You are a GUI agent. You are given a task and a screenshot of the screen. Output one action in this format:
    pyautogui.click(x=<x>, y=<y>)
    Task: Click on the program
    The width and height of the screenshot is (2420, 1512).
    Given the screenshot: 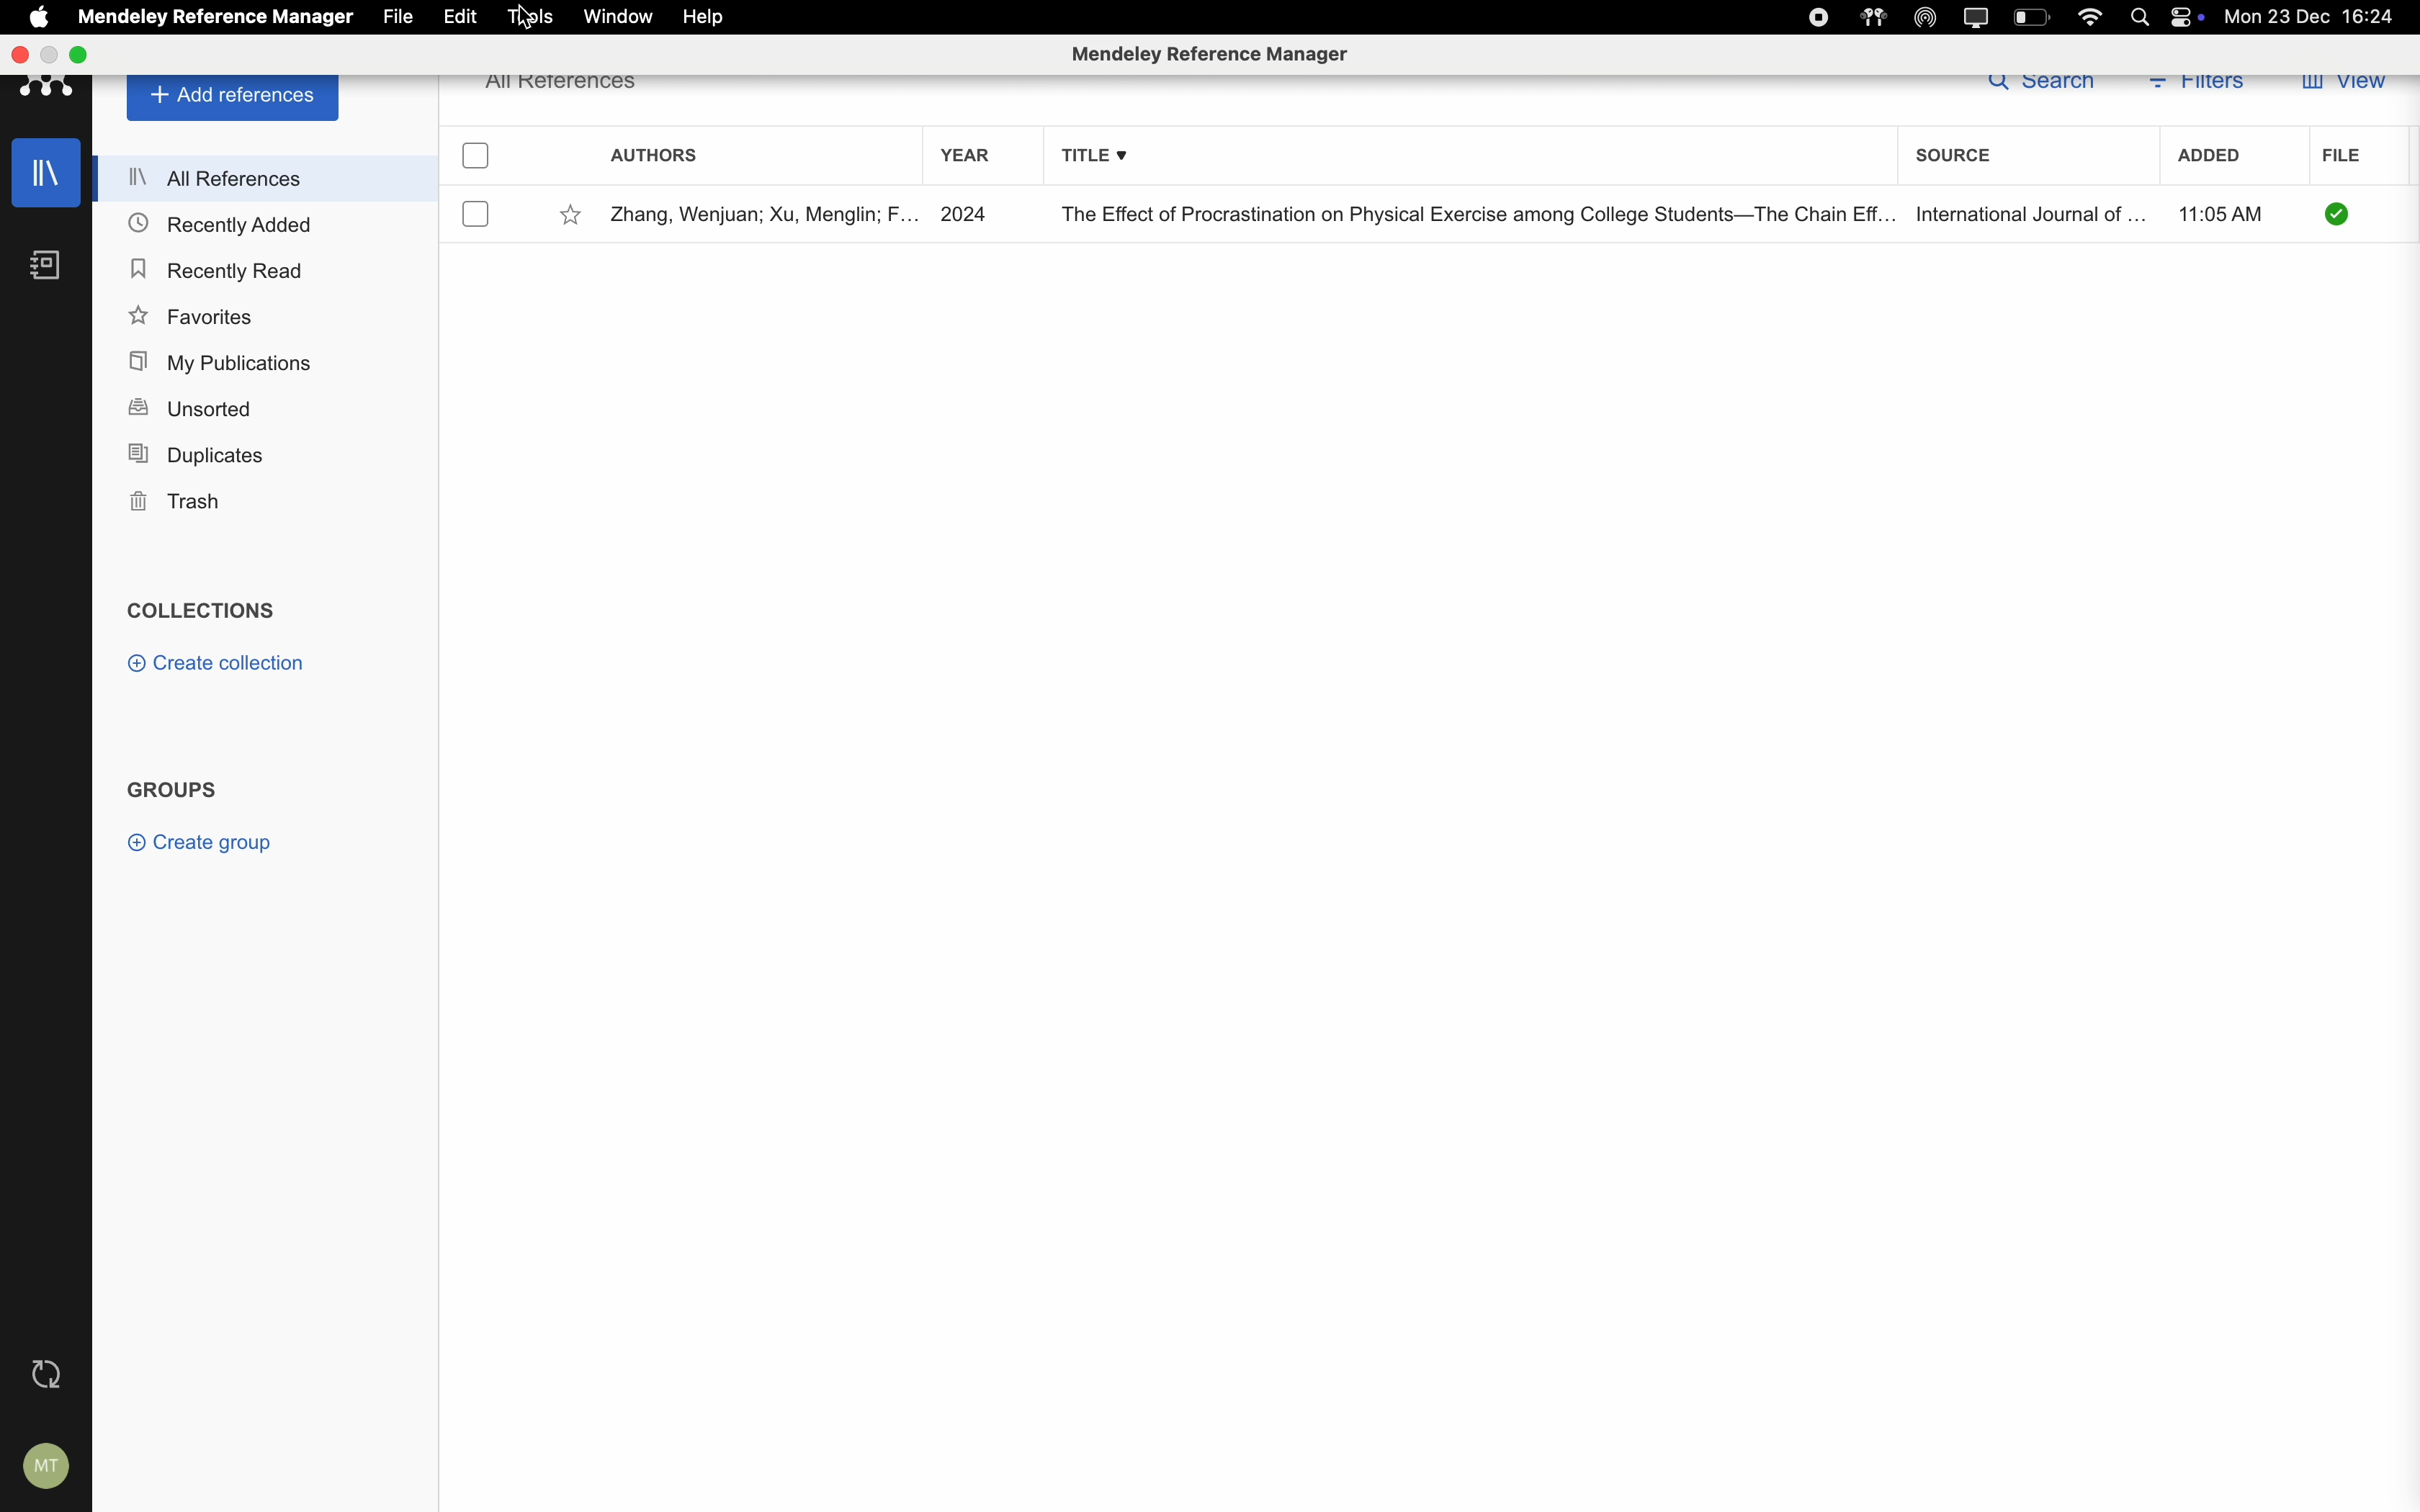 What is the action you would take?
    pyautogui.click(x=218, y=17)
    